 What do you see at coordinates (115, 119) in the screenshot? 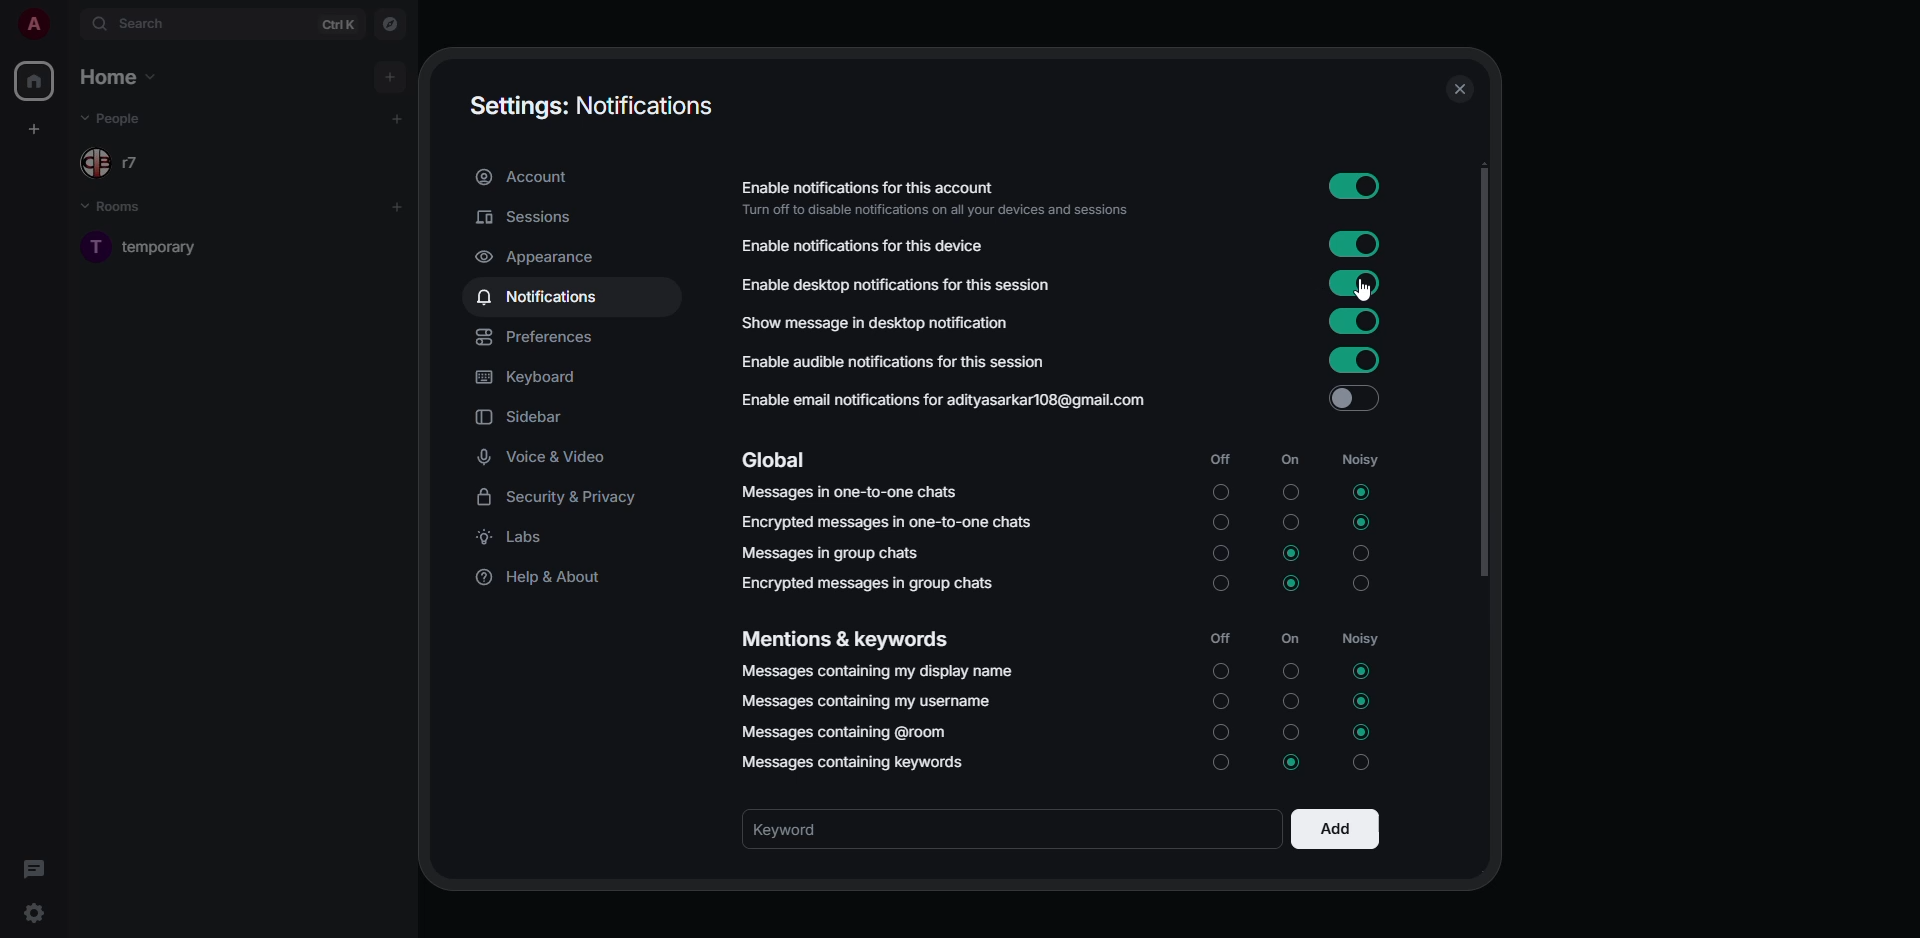
I see `people` at bounding box center [115, 119].